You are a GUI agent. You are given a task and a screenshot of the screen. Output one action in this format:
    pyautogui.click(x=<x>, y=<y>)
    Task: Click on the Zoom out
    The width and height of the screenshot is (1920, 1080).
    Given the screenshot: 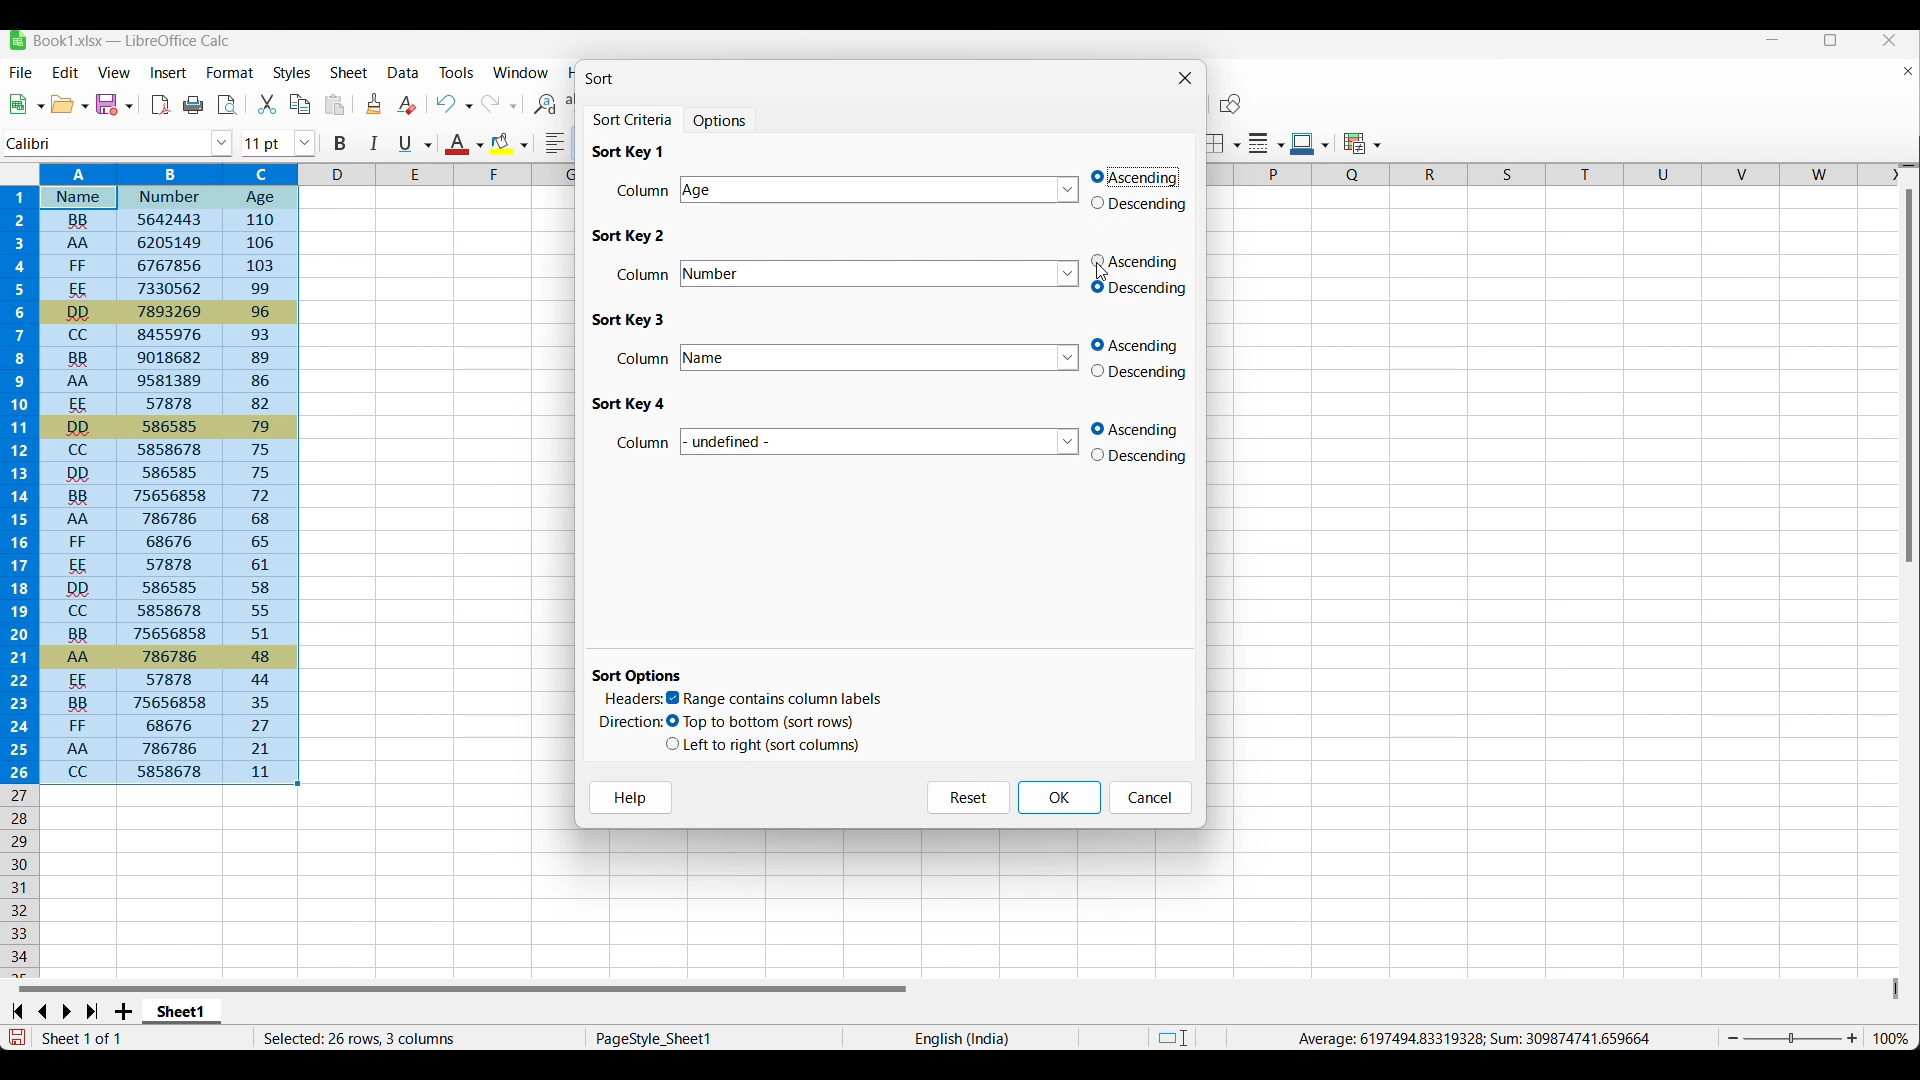 What is the action you would take?
    pyautogui.click(x=1733, y=1038)
    